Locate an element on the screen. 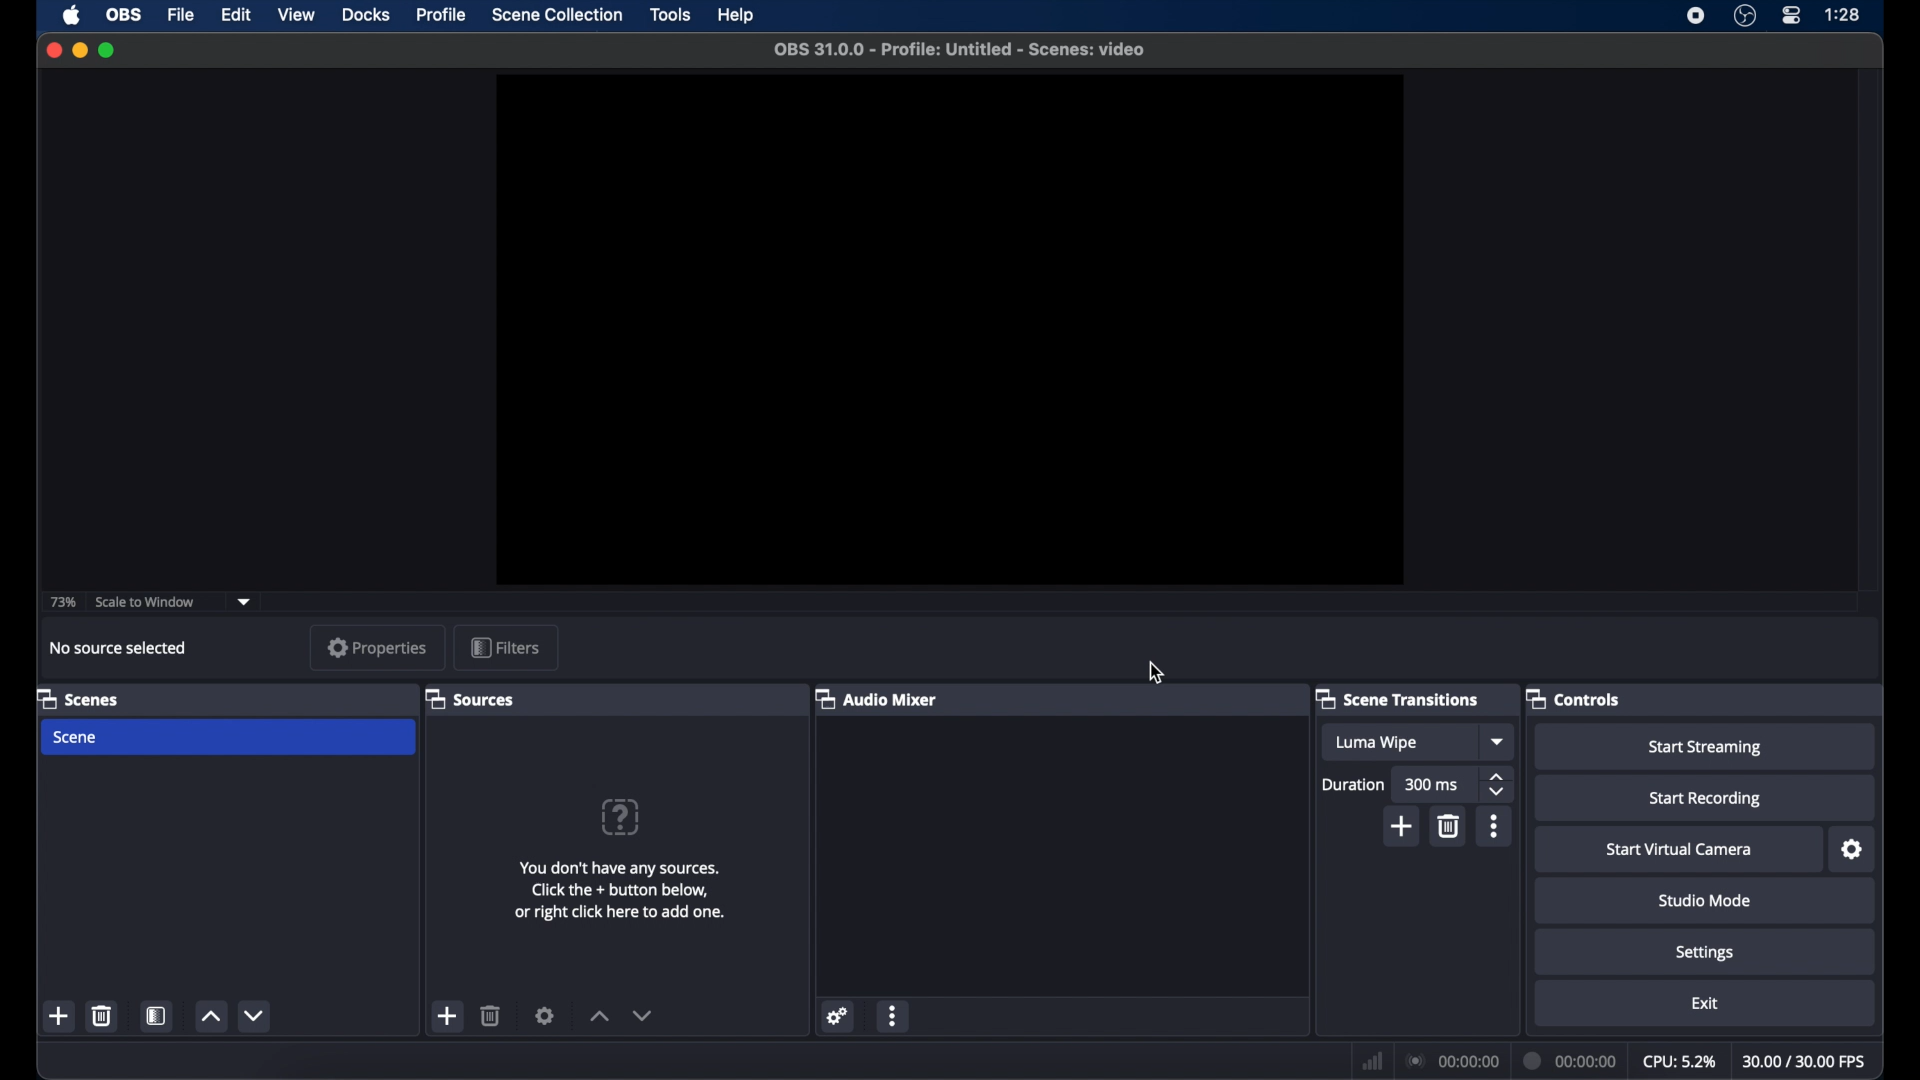 The height and width of the screenshot is (1080, 1920). settings is located at coordinates (1705, 952).